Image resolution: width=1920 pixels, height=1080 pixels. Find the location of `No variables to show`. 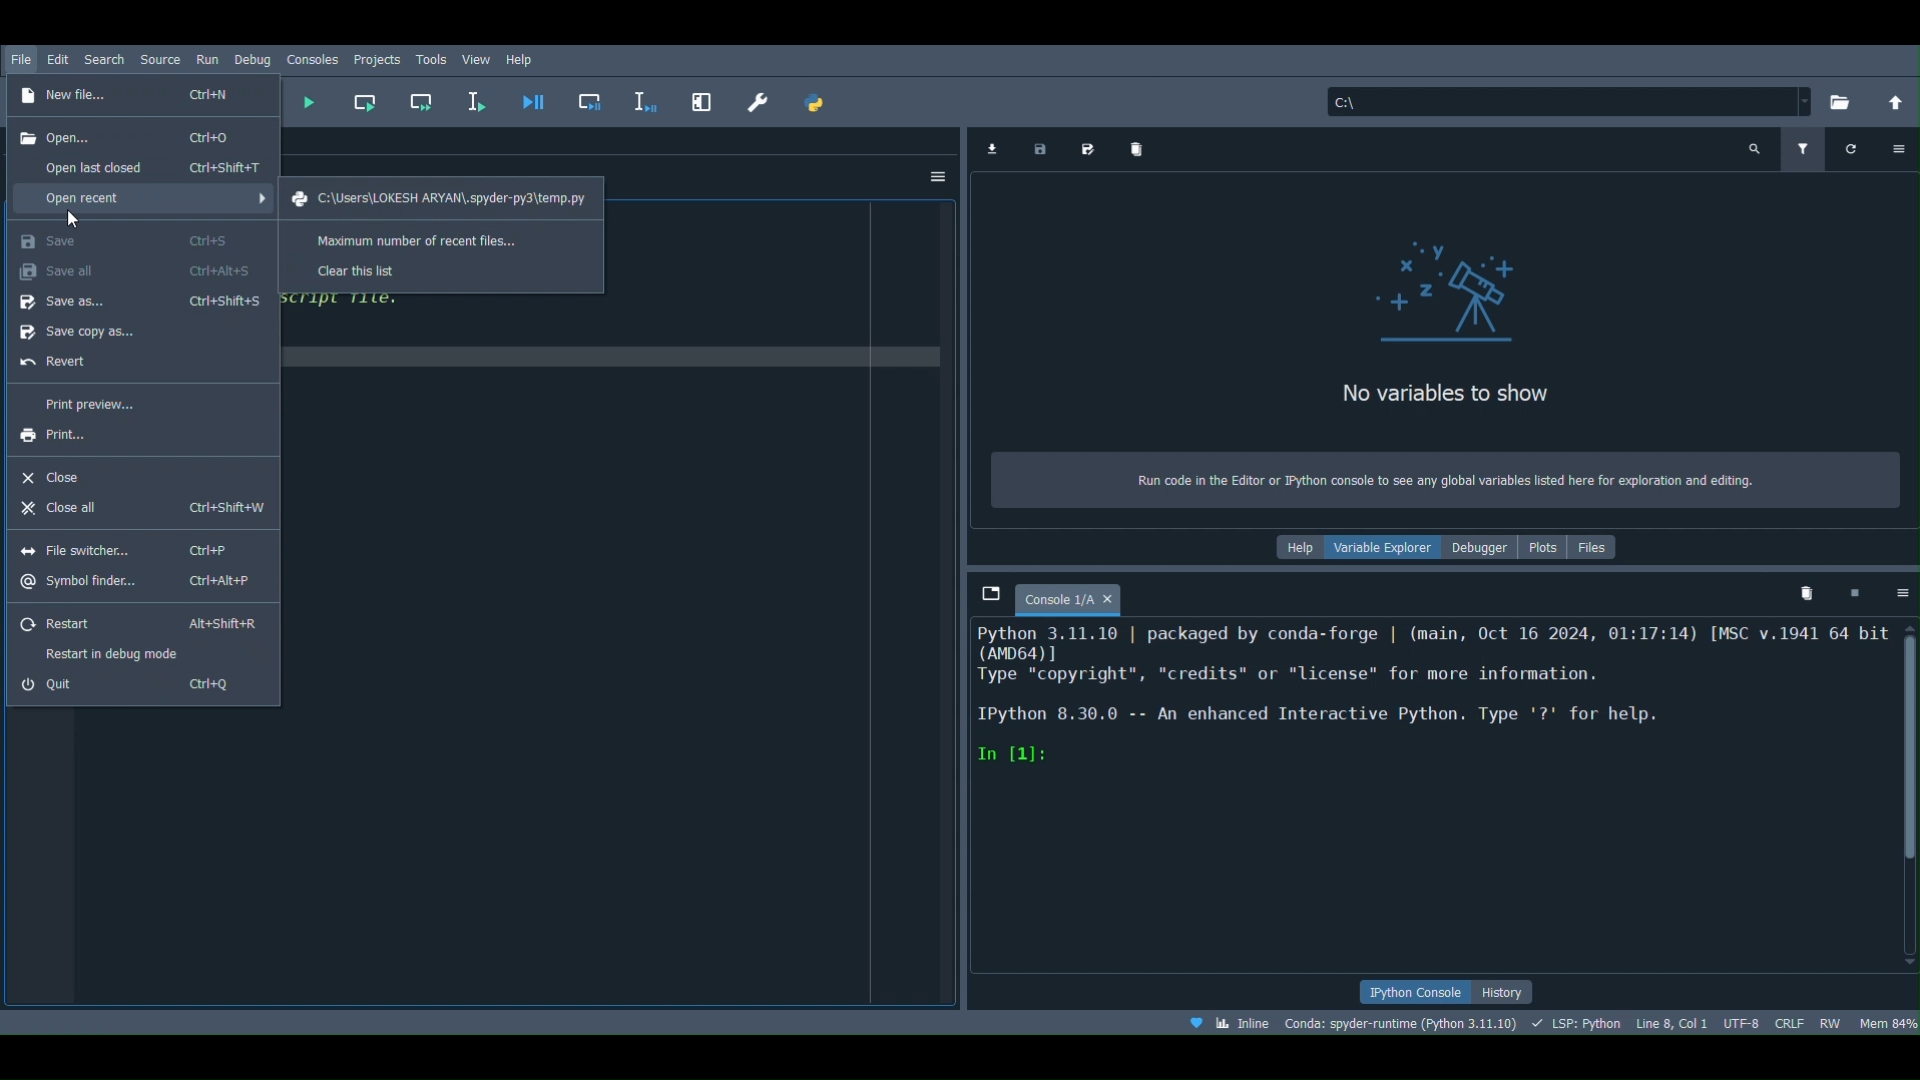

No variables to show is located at coordinates (1452, 396).